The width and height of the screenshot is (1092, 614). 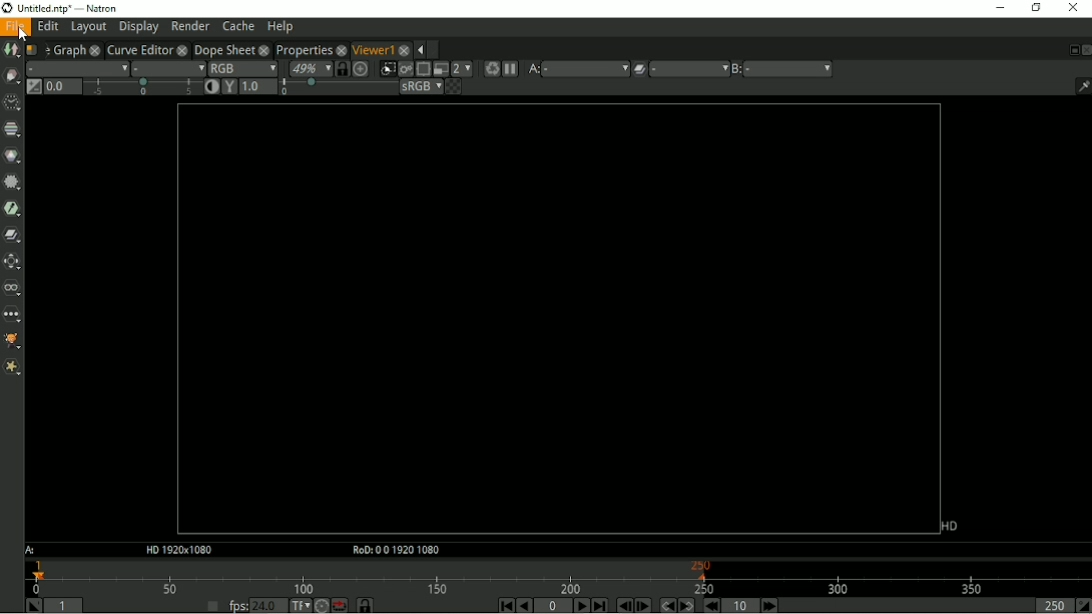 What do you see at coordinates (770, 605) in the screenshot?
I see `Next increment` at bounding box center [770, 605].